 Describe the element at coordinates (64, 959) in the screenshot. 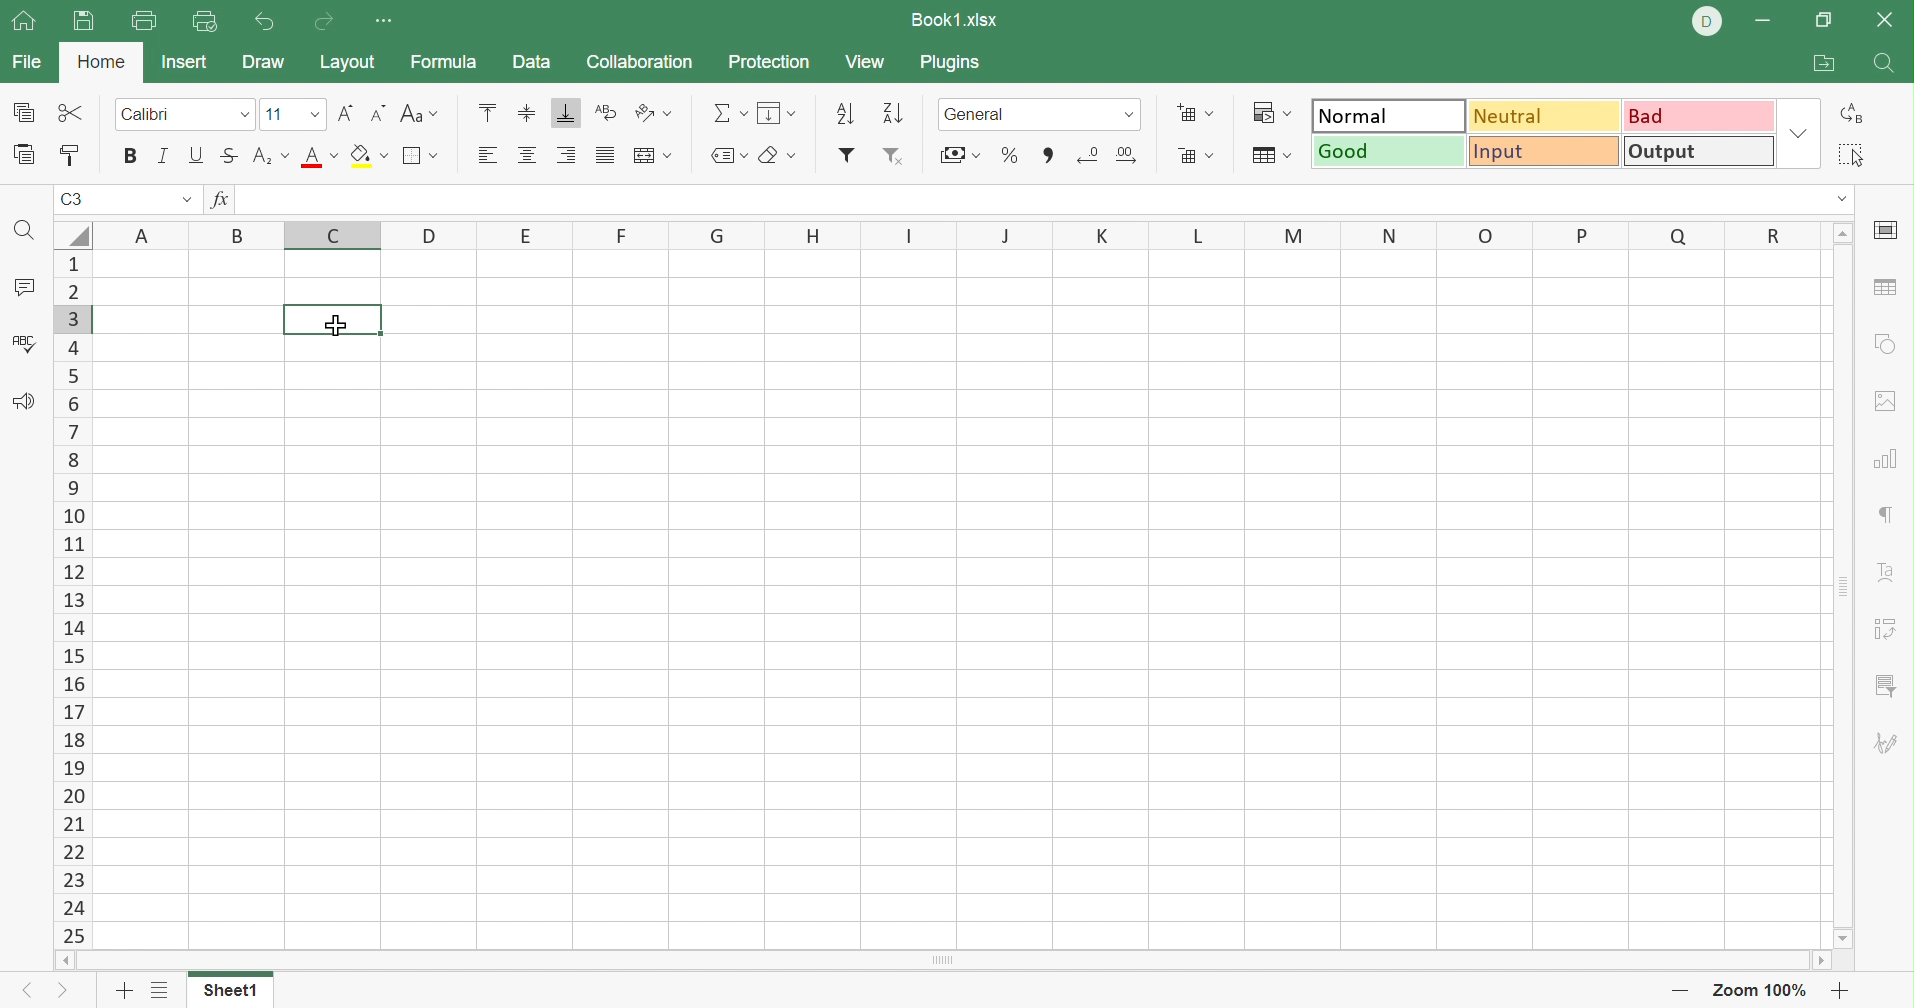

I see `Scroll left` at that location.